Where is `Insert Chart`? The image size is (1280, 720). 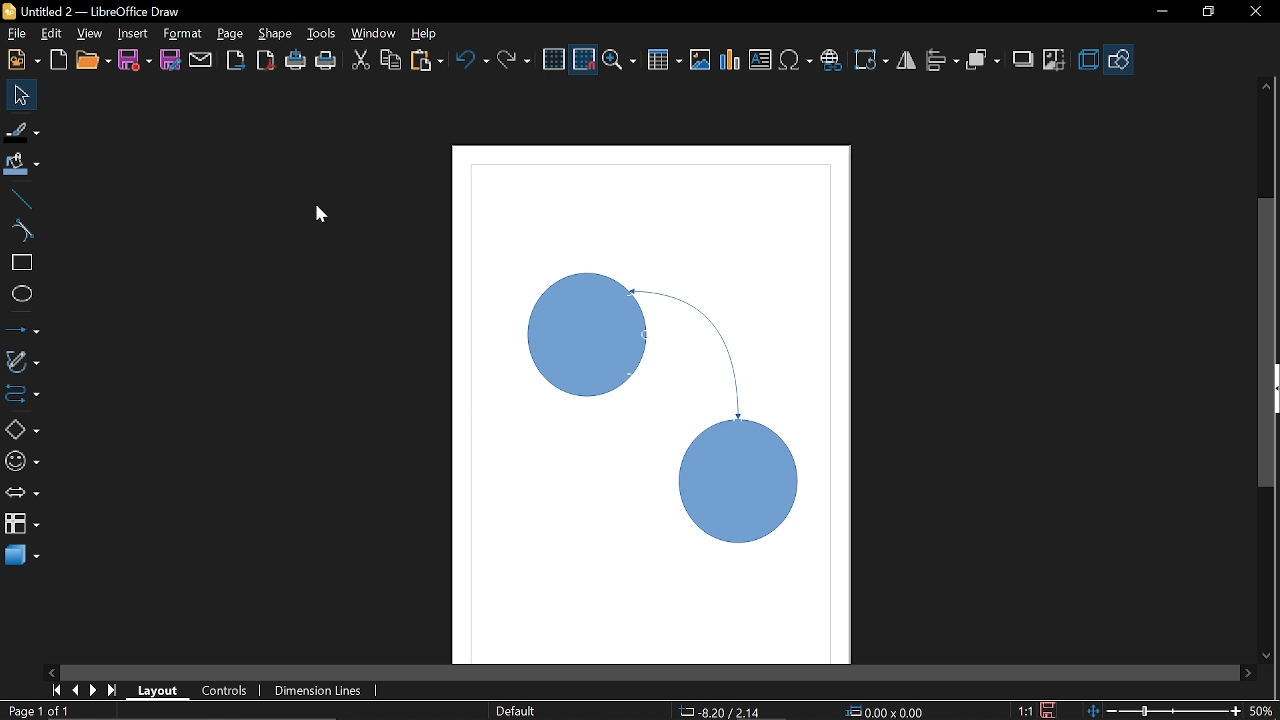
Insert Chart is located at coordinates (730, 61).